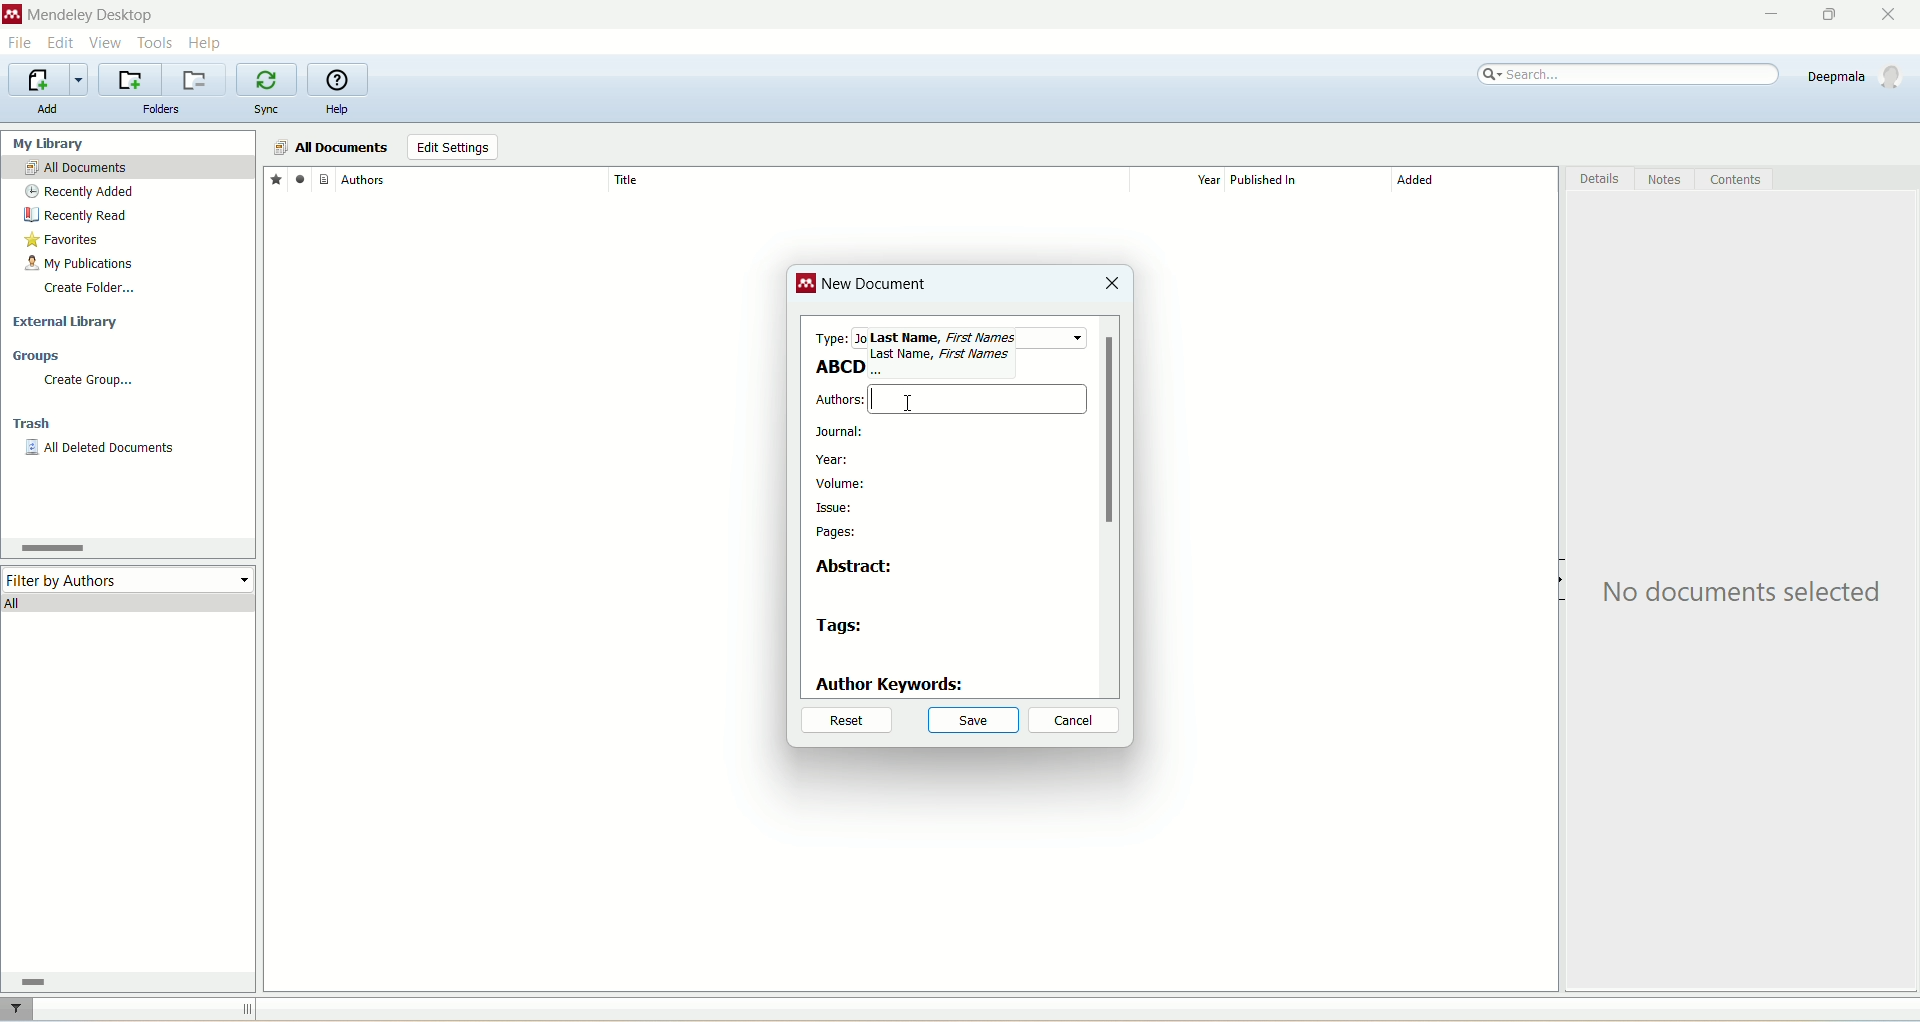  What do you see at coordinates (51, 143) in the screenshot?
I see `my library` at bounding box center [51, 143].